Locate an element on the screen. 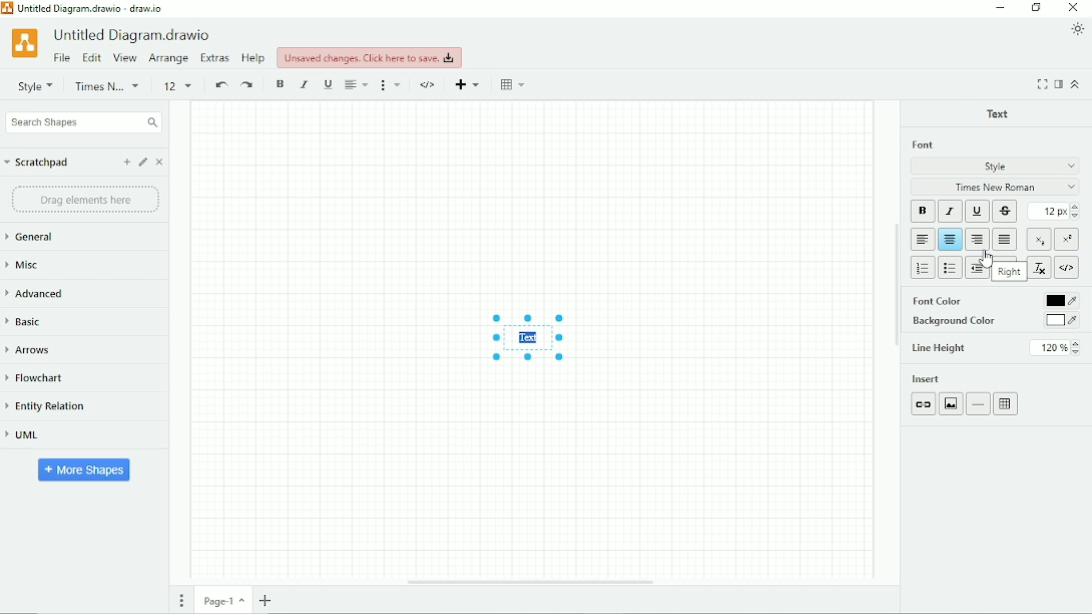 This screenshot has width=1092, height=614. Font size is located at coordinates (179, 87).